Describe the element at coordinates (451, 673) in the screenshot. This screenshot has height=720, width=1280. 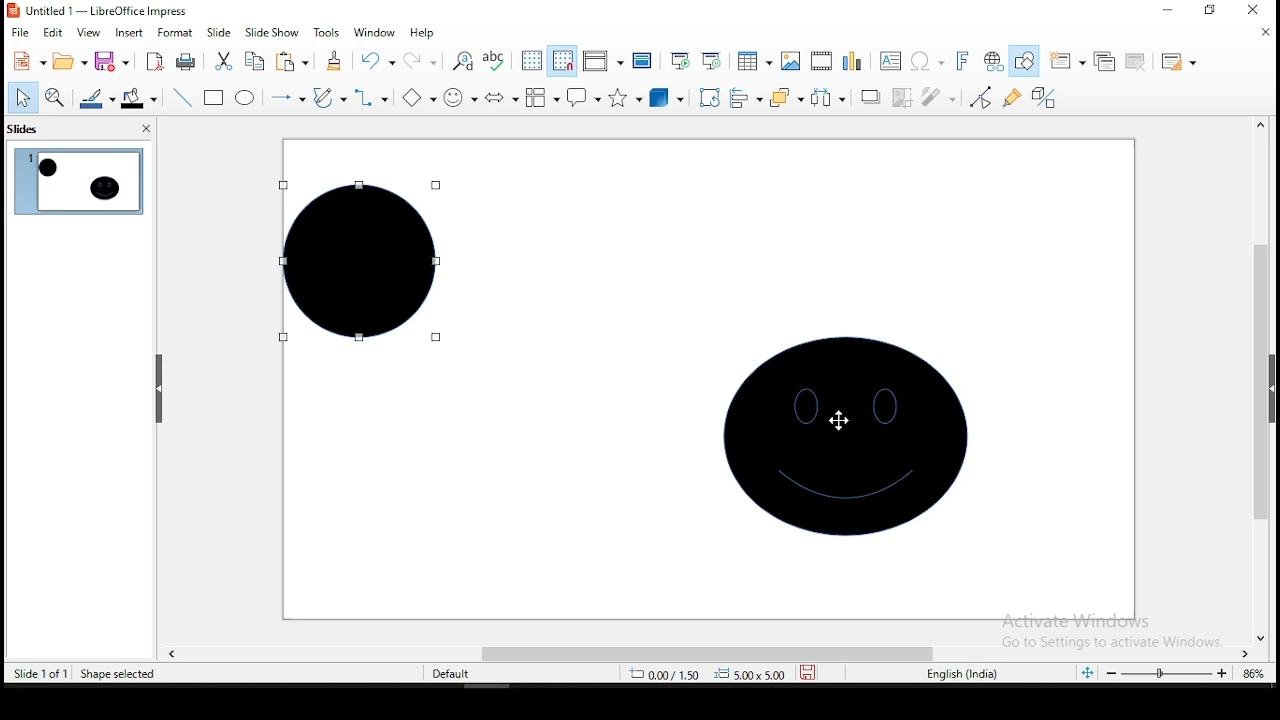
I see `default` at that location.